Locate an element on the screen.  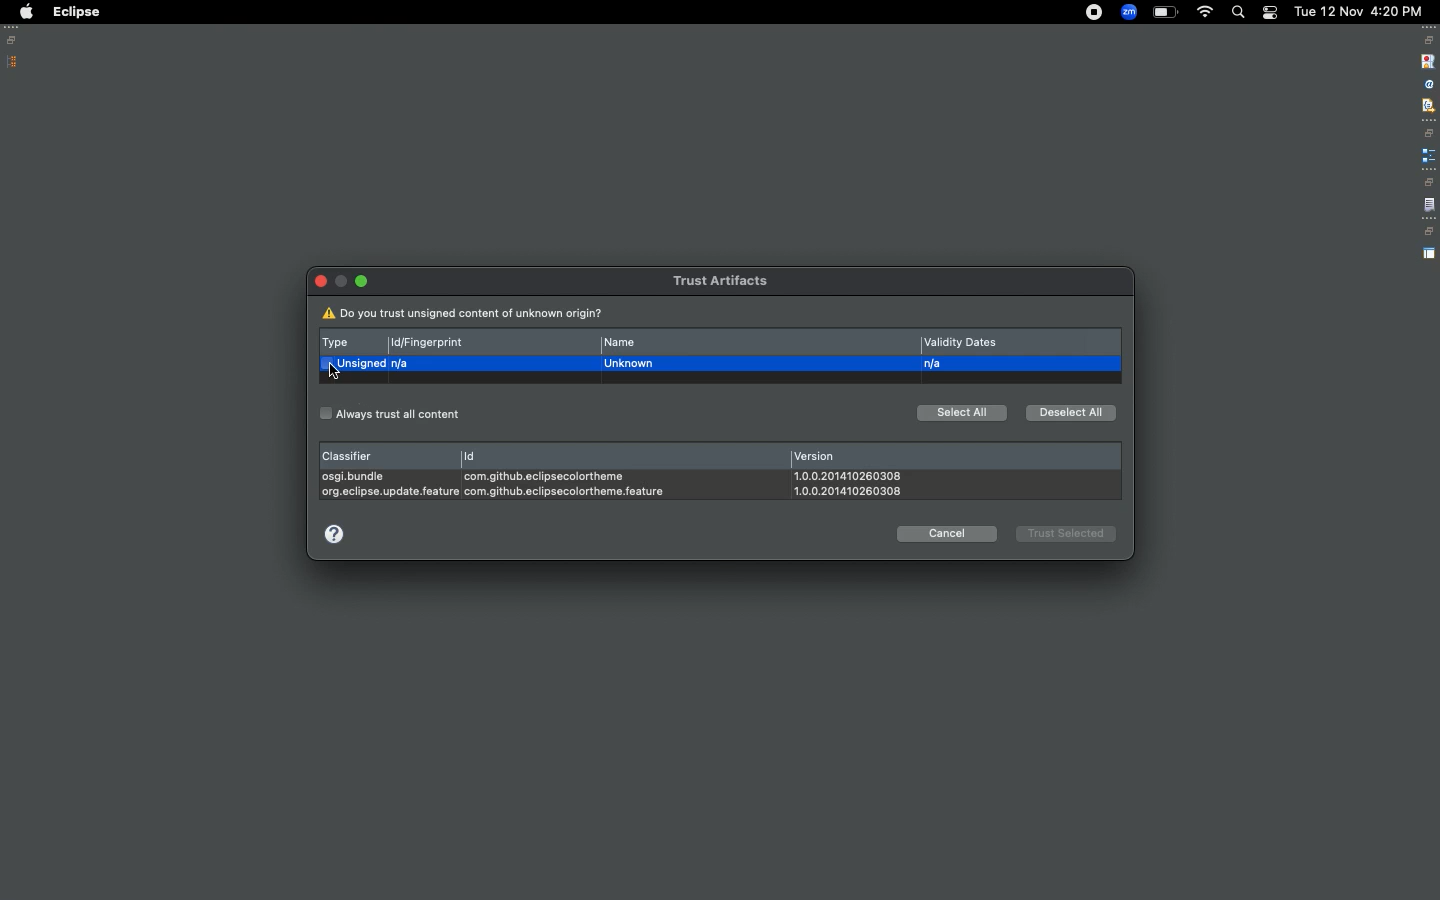
Id is located at coordinates (574, 472).